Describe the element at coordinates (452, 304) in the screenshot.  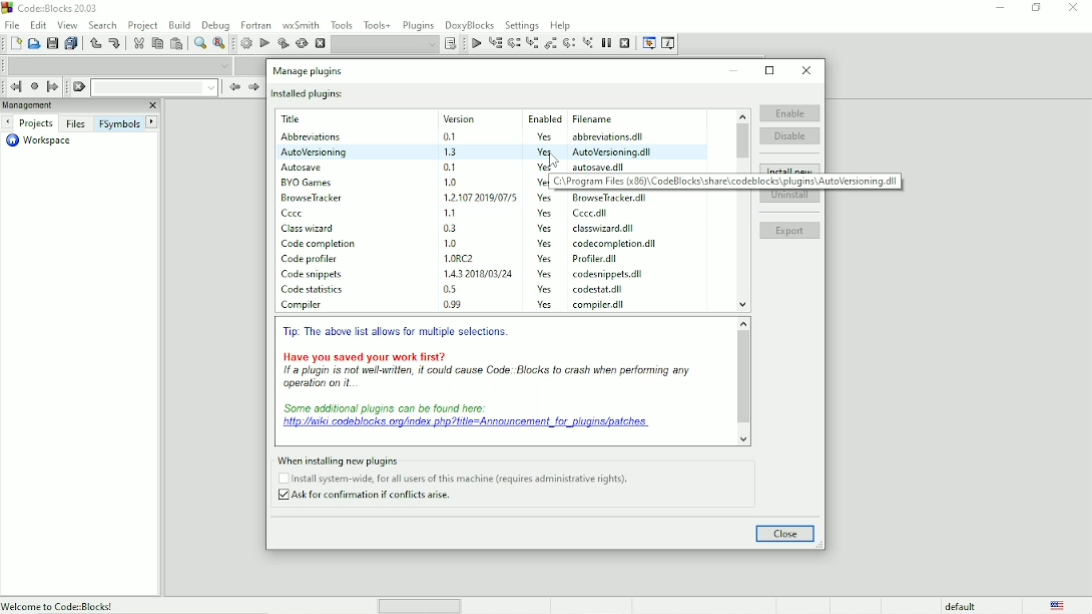
I see `0.99` at that location.